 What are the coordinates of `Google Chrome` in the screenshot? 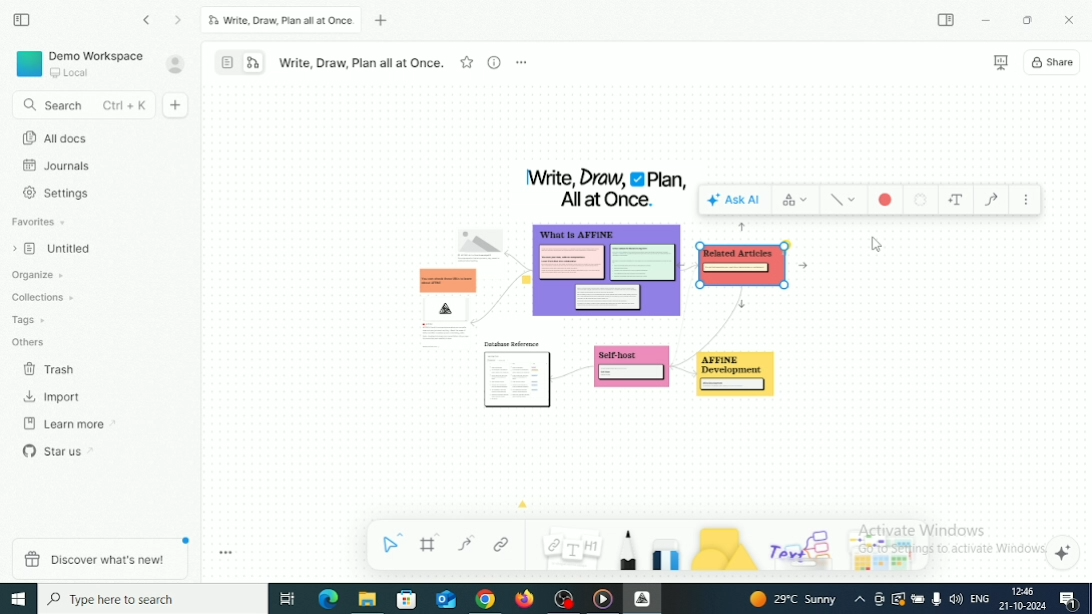 It's located at (485, 600).